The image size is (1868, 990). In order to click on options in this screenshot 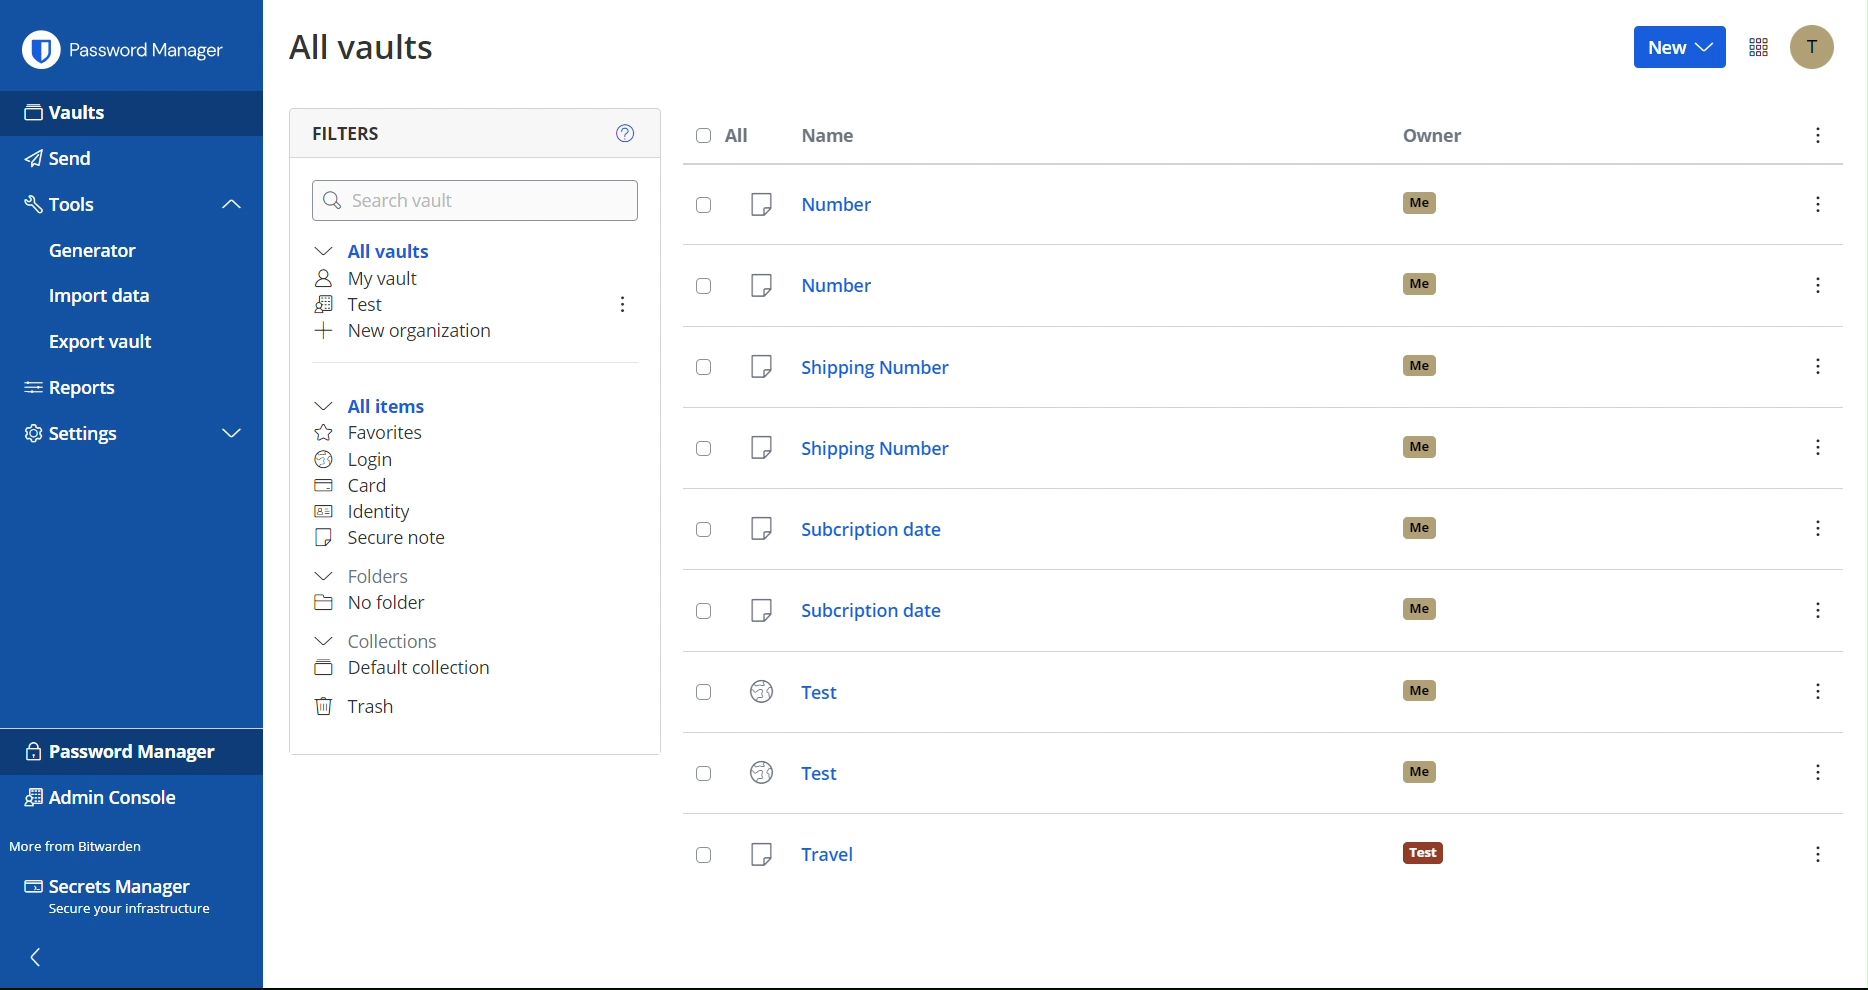, I will do `click(1817, 366)`.